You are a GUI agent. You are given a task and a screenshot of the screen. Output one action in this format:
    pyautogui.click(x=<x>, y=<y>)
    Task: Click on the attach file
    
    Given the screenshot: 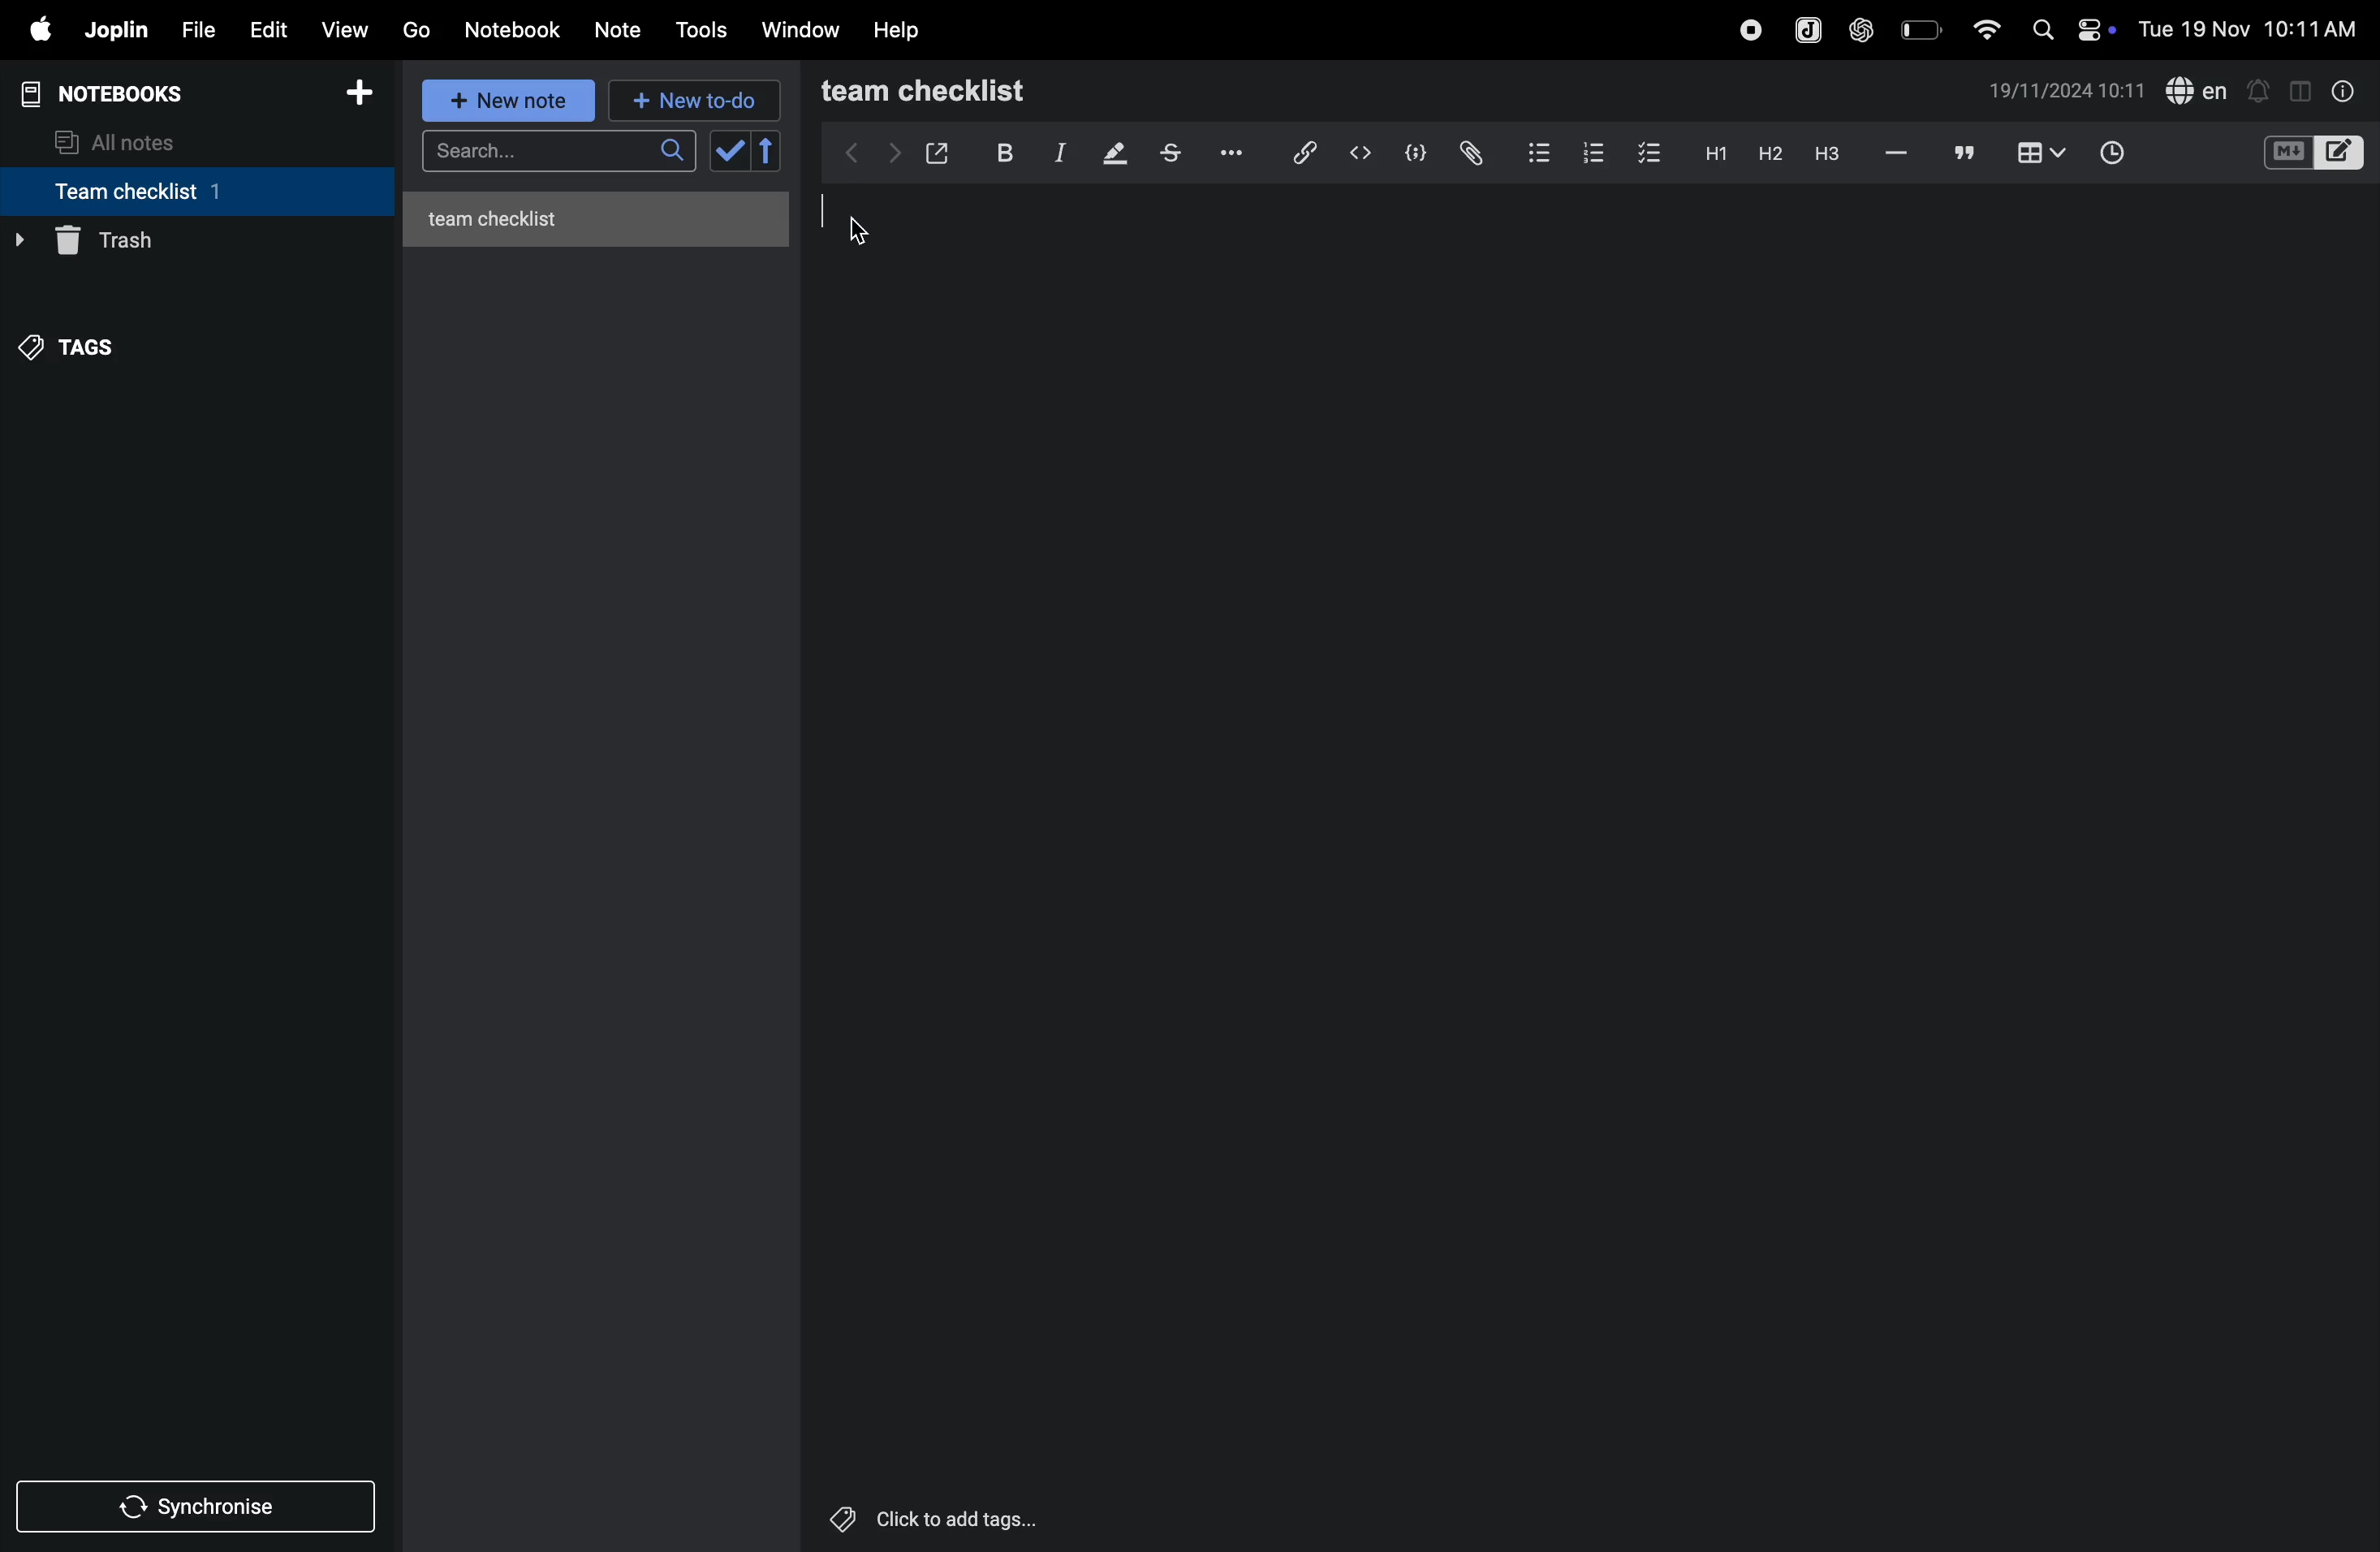 What is the action you would take?
    pyautogui.click(x=1469, y=152)
    